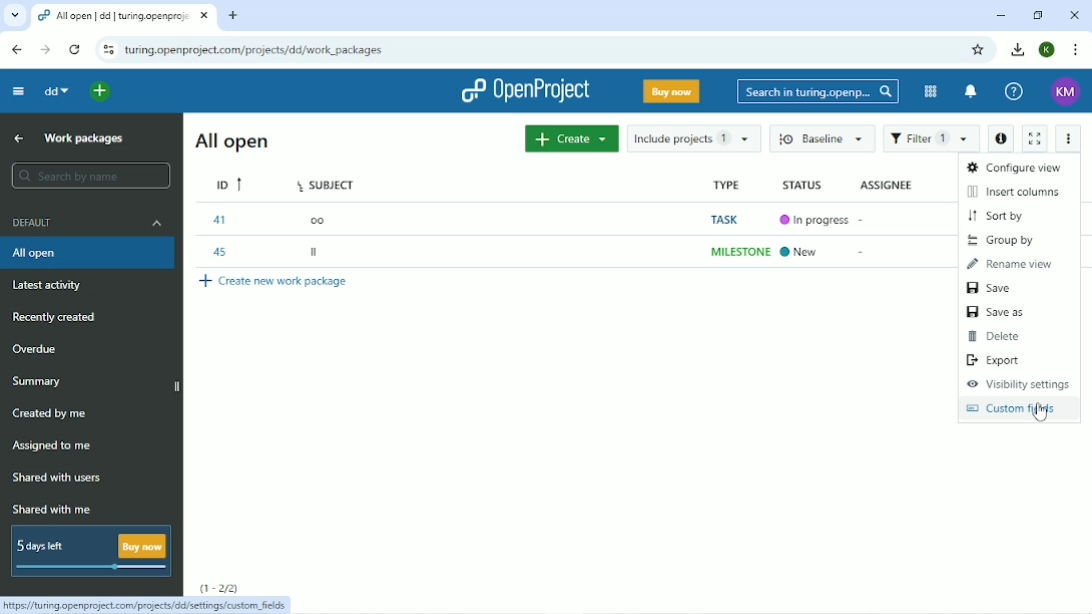 Image resolution: width=1092 pixels, height=614 pixels. I want to click on Reload this page, so click(74, 50).